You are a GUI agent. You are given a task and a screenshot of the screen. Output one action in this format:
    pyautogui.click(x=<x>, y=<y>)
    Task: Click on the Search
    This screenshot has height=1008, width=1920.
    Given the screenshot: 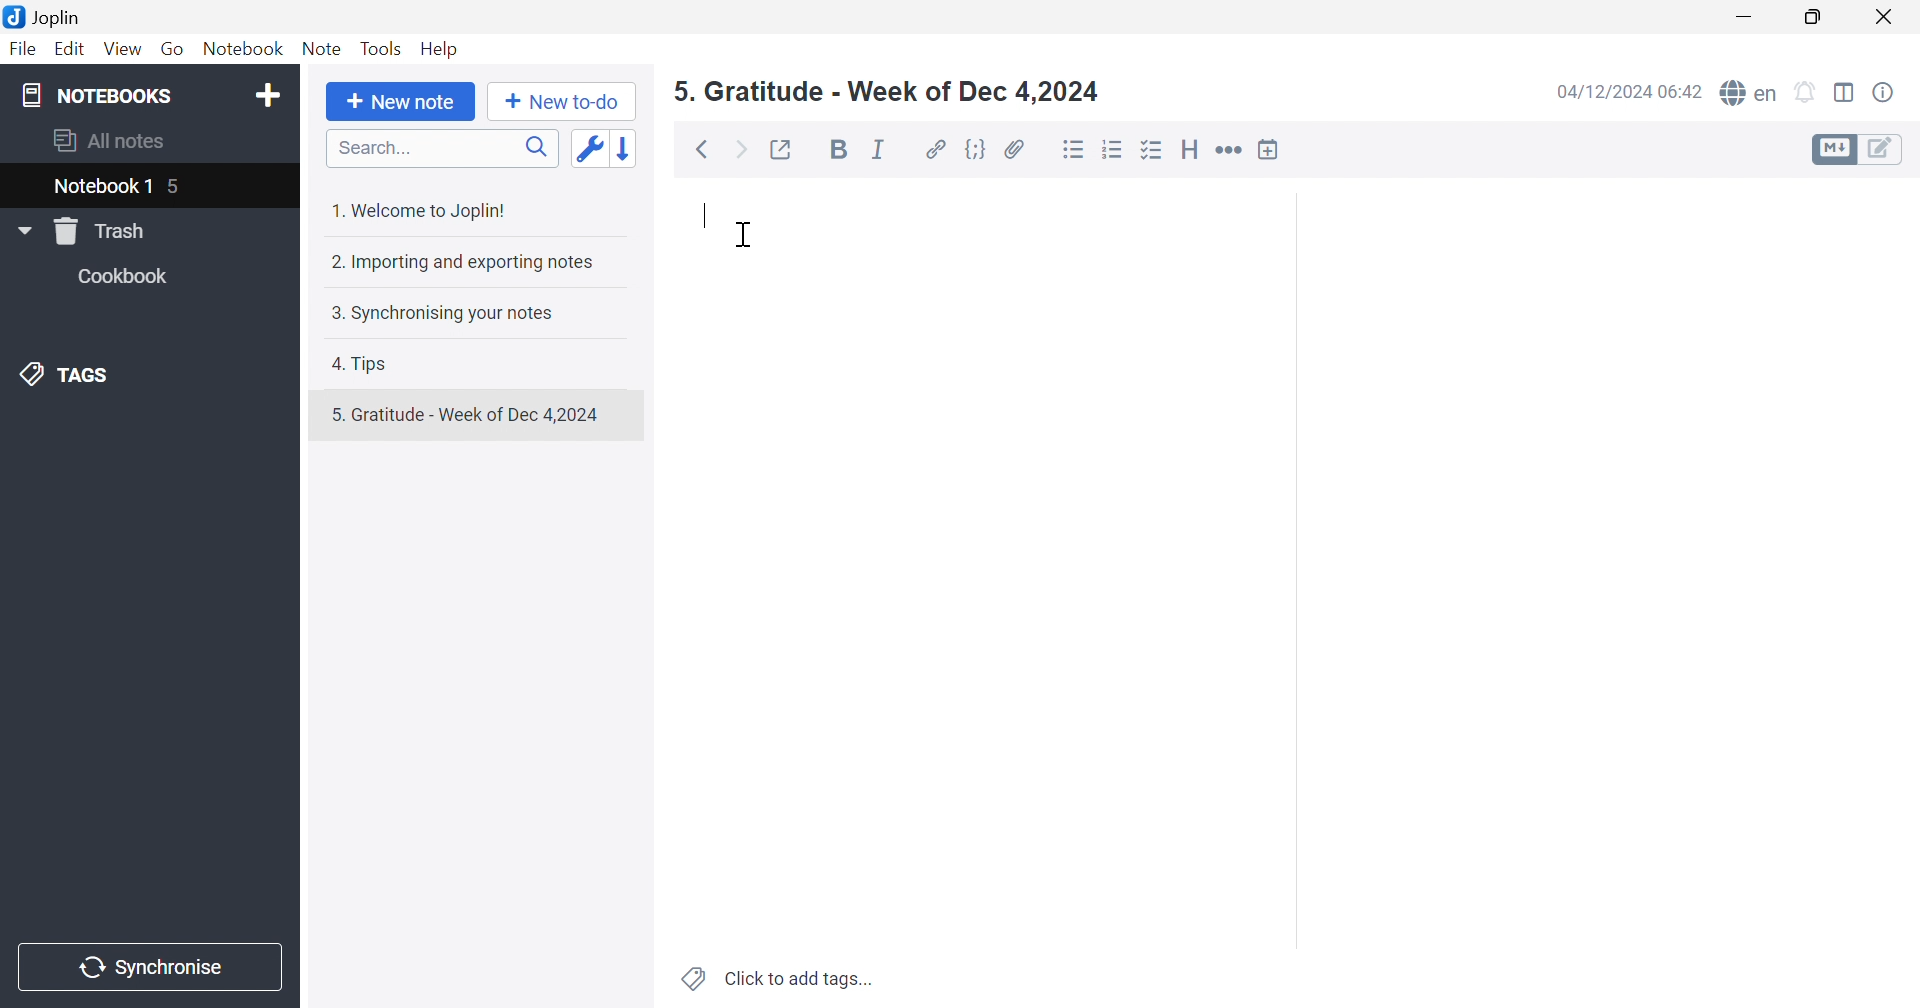 What is the action you would take?
    pyautogui.click(x=436, y=148)
    